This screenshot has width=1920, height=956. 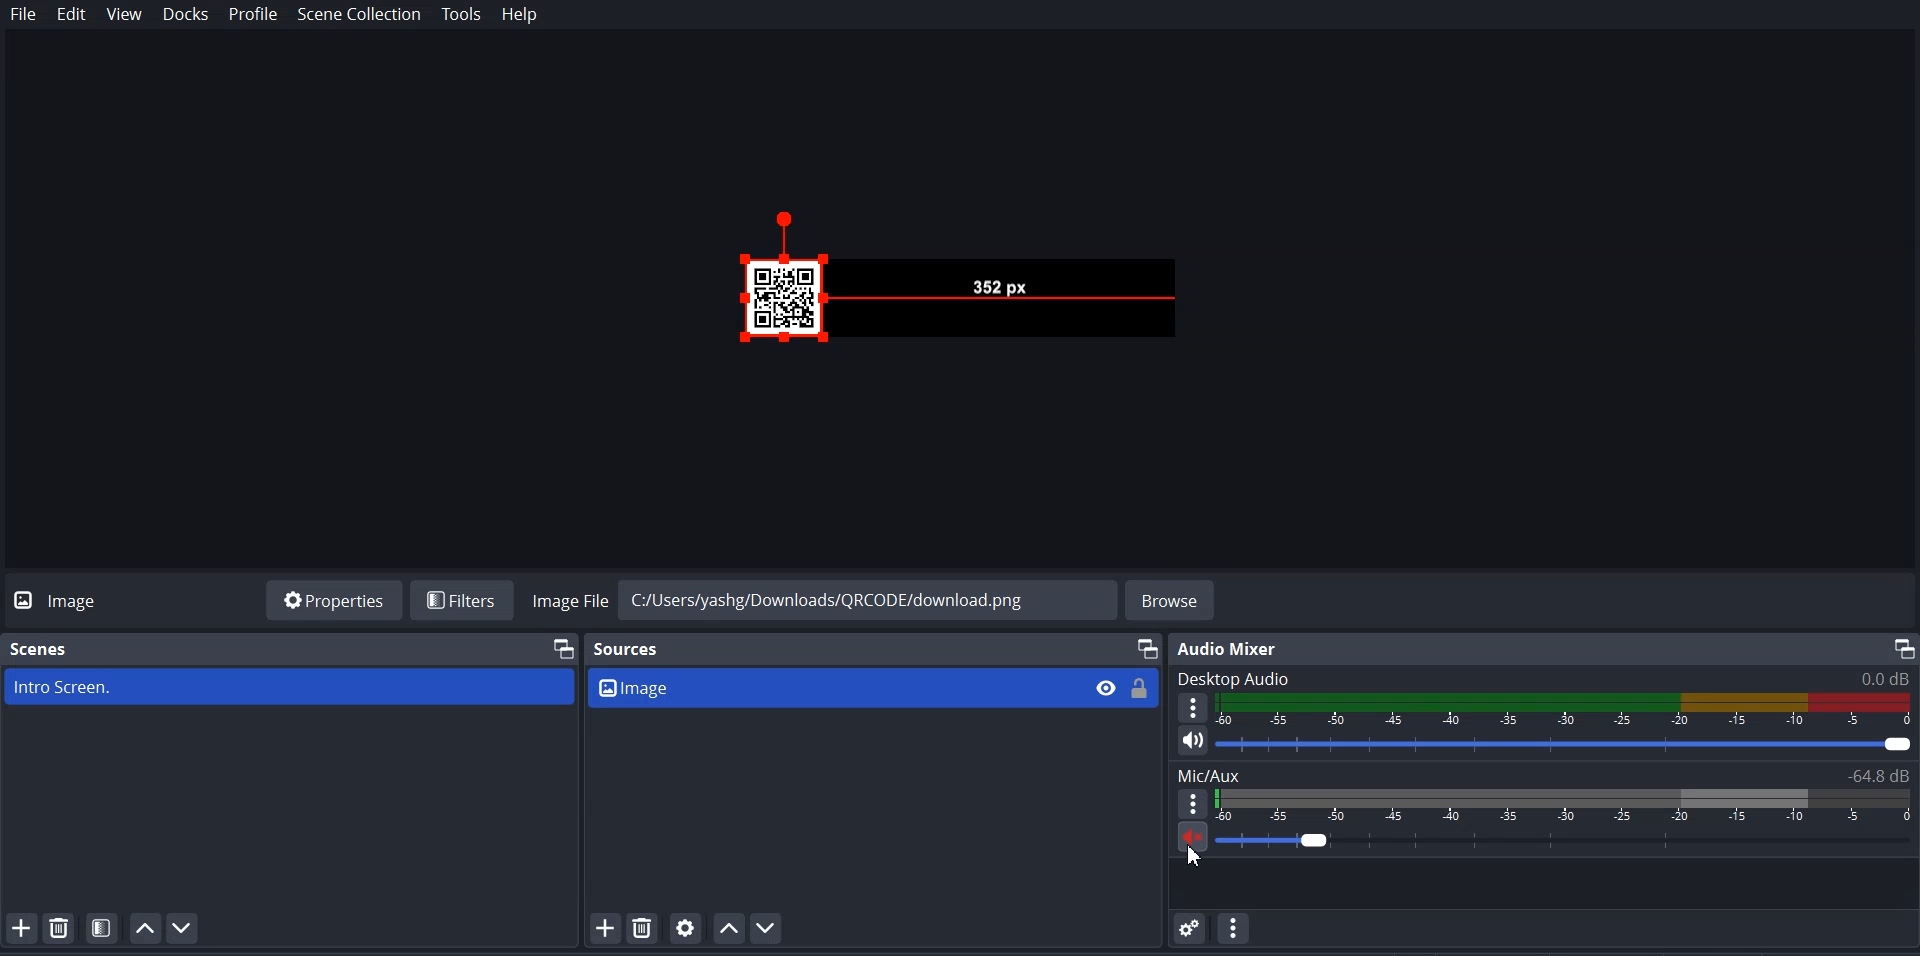 What do you see at coordinates (23, 14) in the screenshot?
I see `File` at bounding box center [23, 14].